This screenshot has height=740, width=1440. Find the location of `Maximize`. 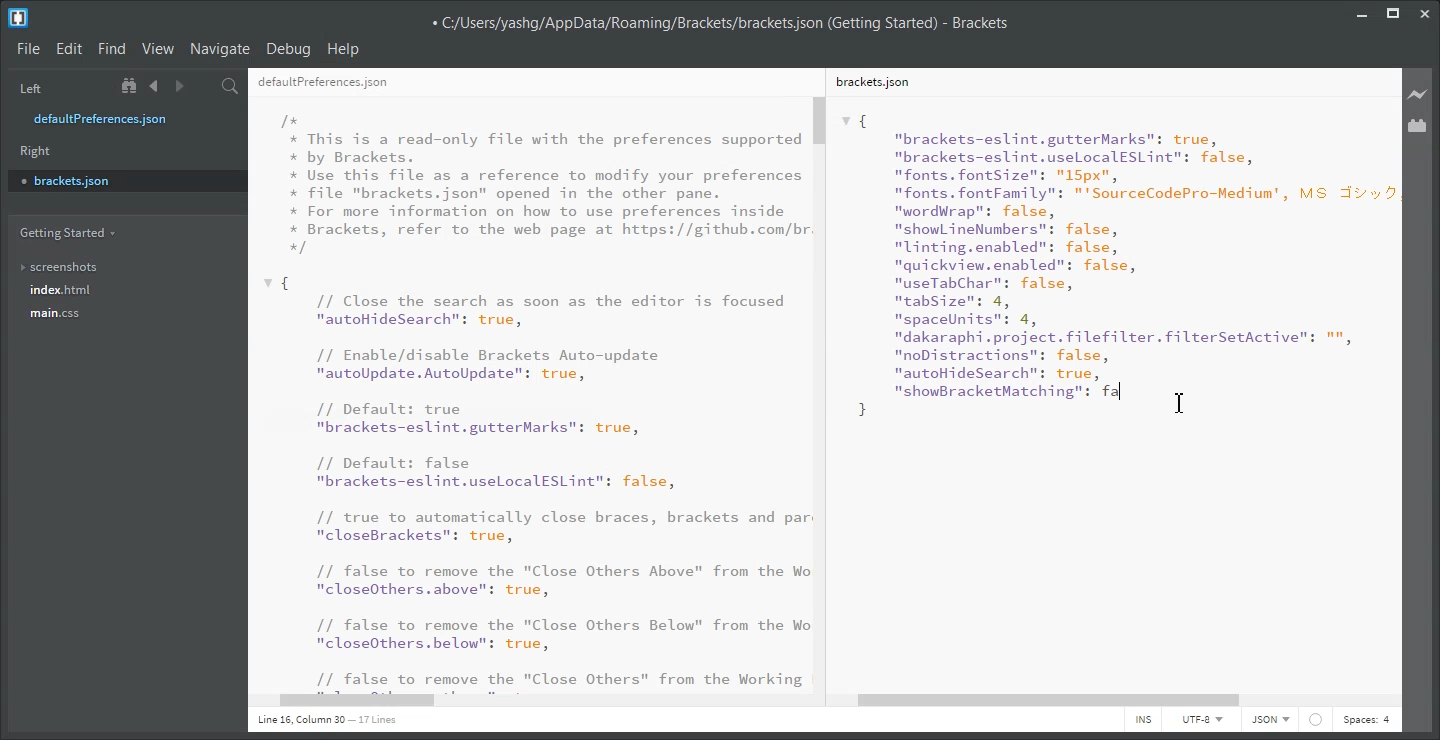

Maximize is located at coordinates (1393, 11).